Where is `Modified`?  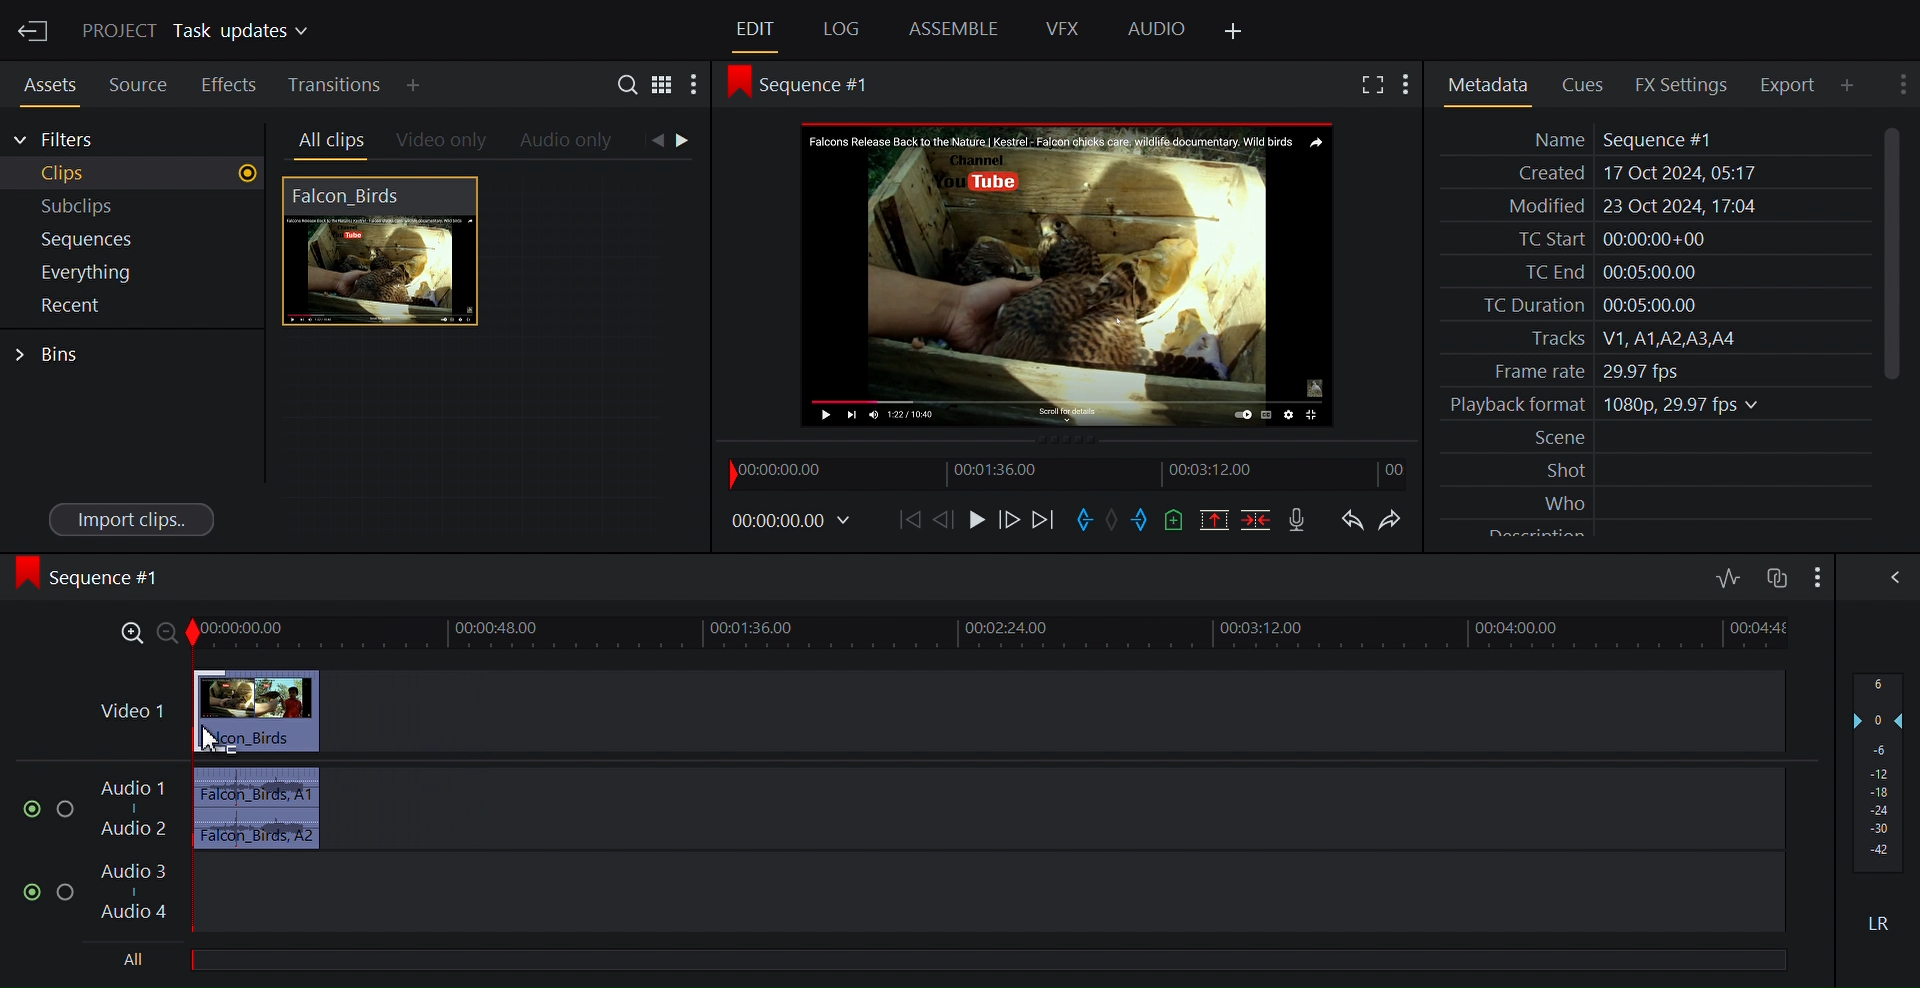 Modified is located at coordinates (1651, 208).